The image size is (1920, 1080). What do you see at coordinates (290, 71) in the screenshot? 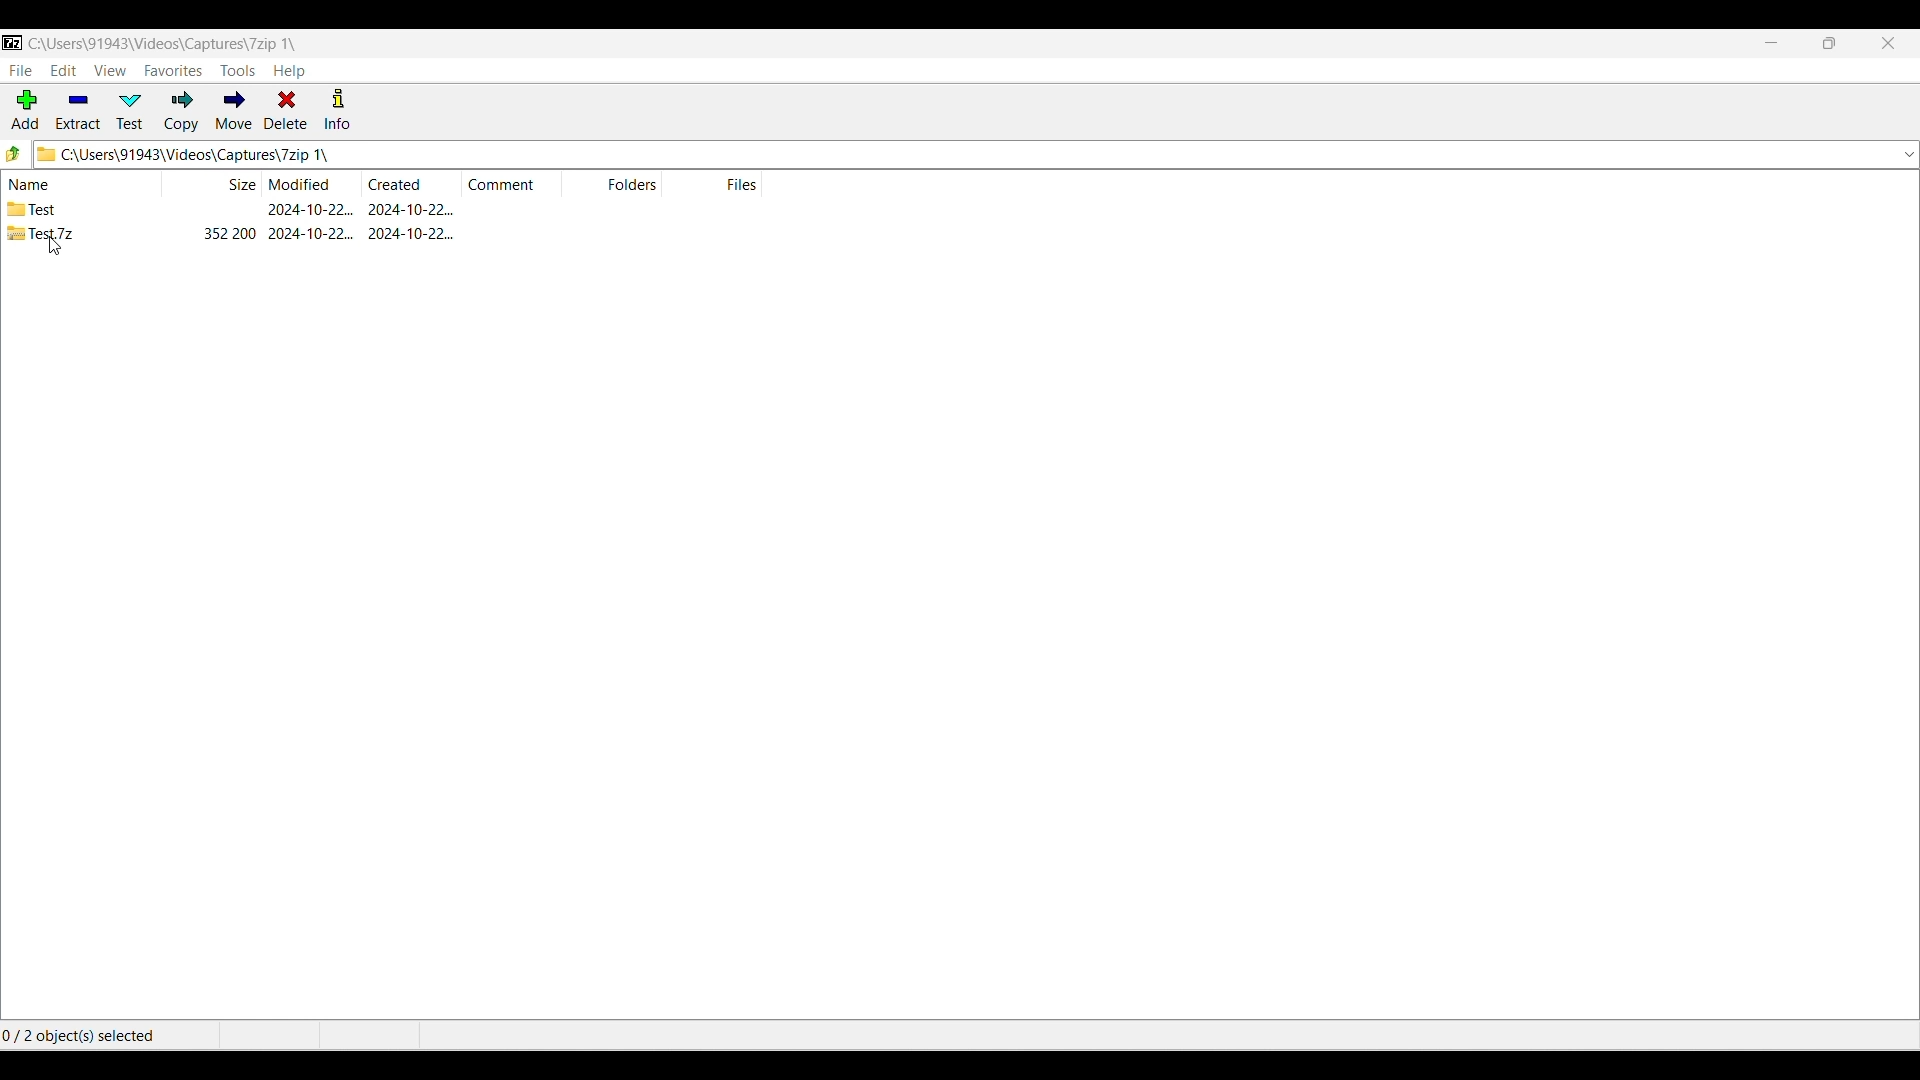
I see `Help` at bounding box center [290, 71].